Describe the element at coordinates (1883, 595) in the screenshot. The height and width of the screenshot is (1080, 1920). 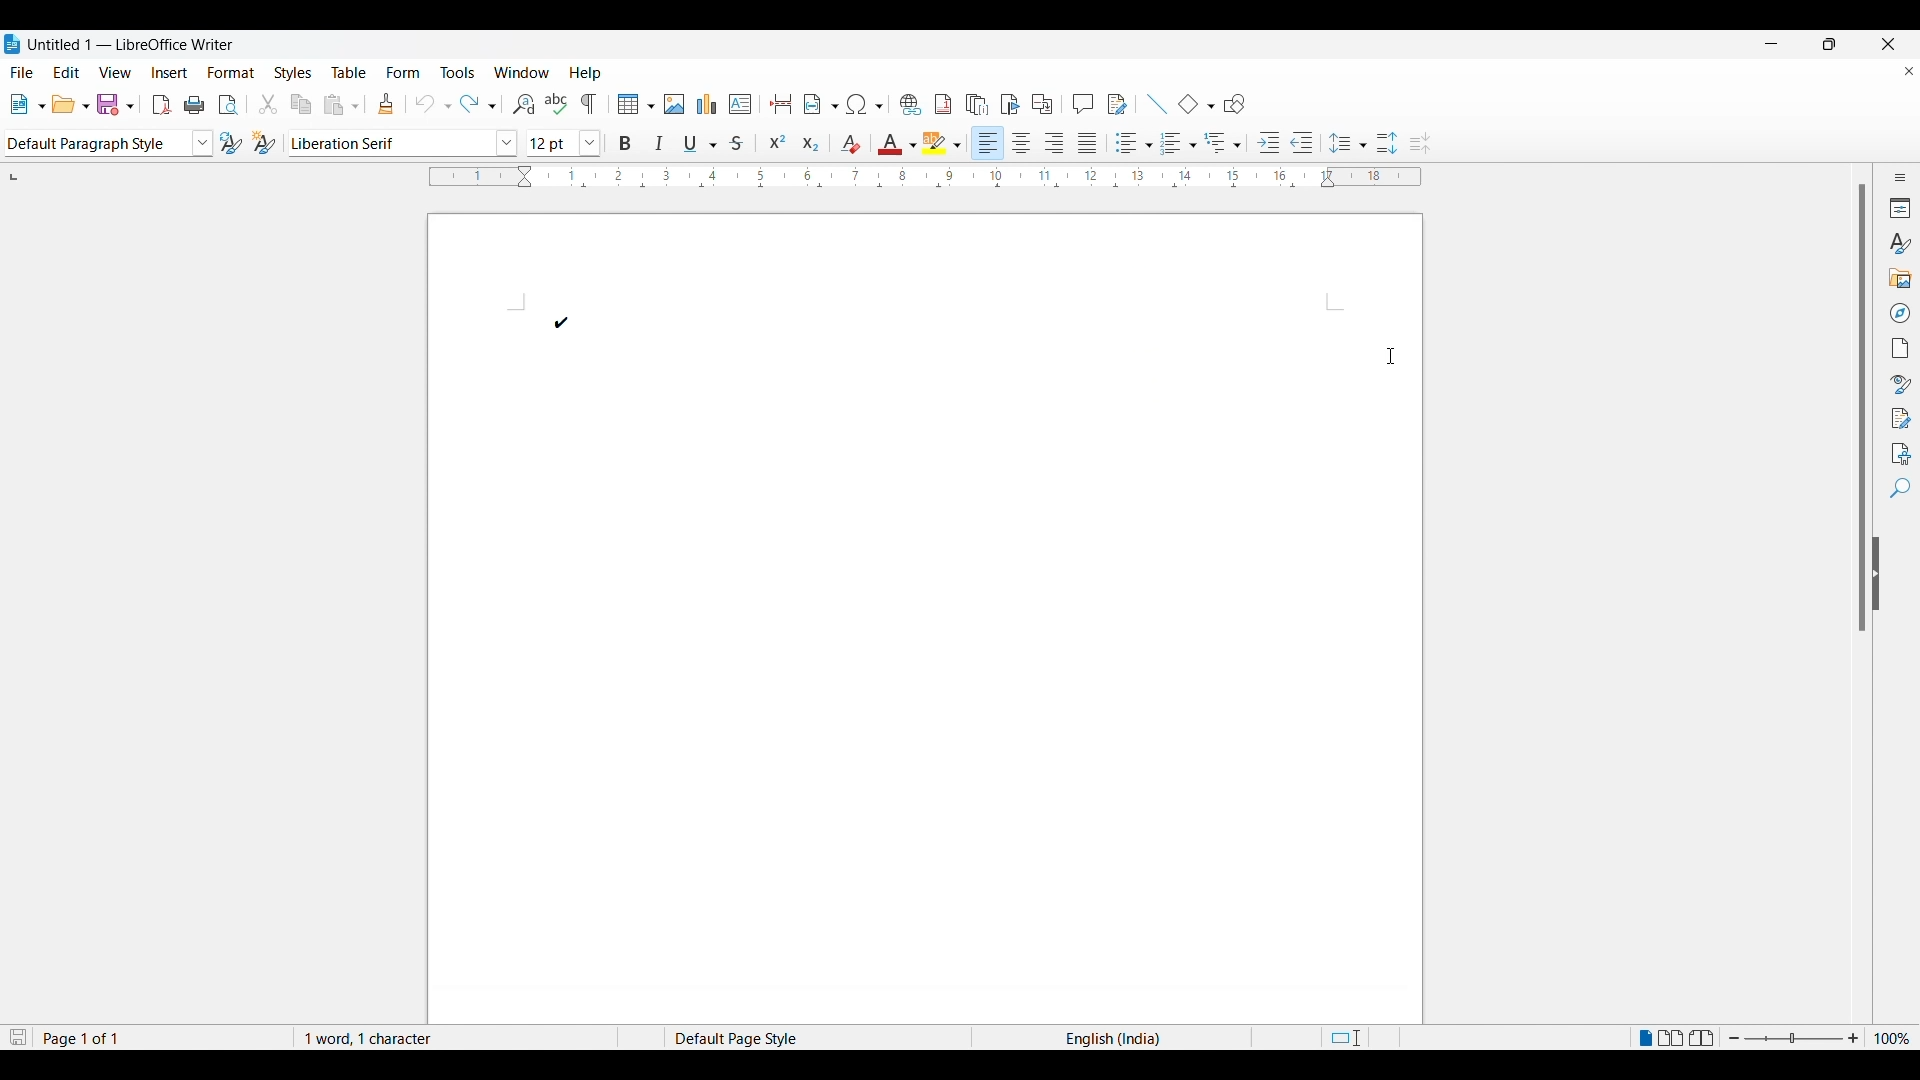
I see `collapse` at that location.